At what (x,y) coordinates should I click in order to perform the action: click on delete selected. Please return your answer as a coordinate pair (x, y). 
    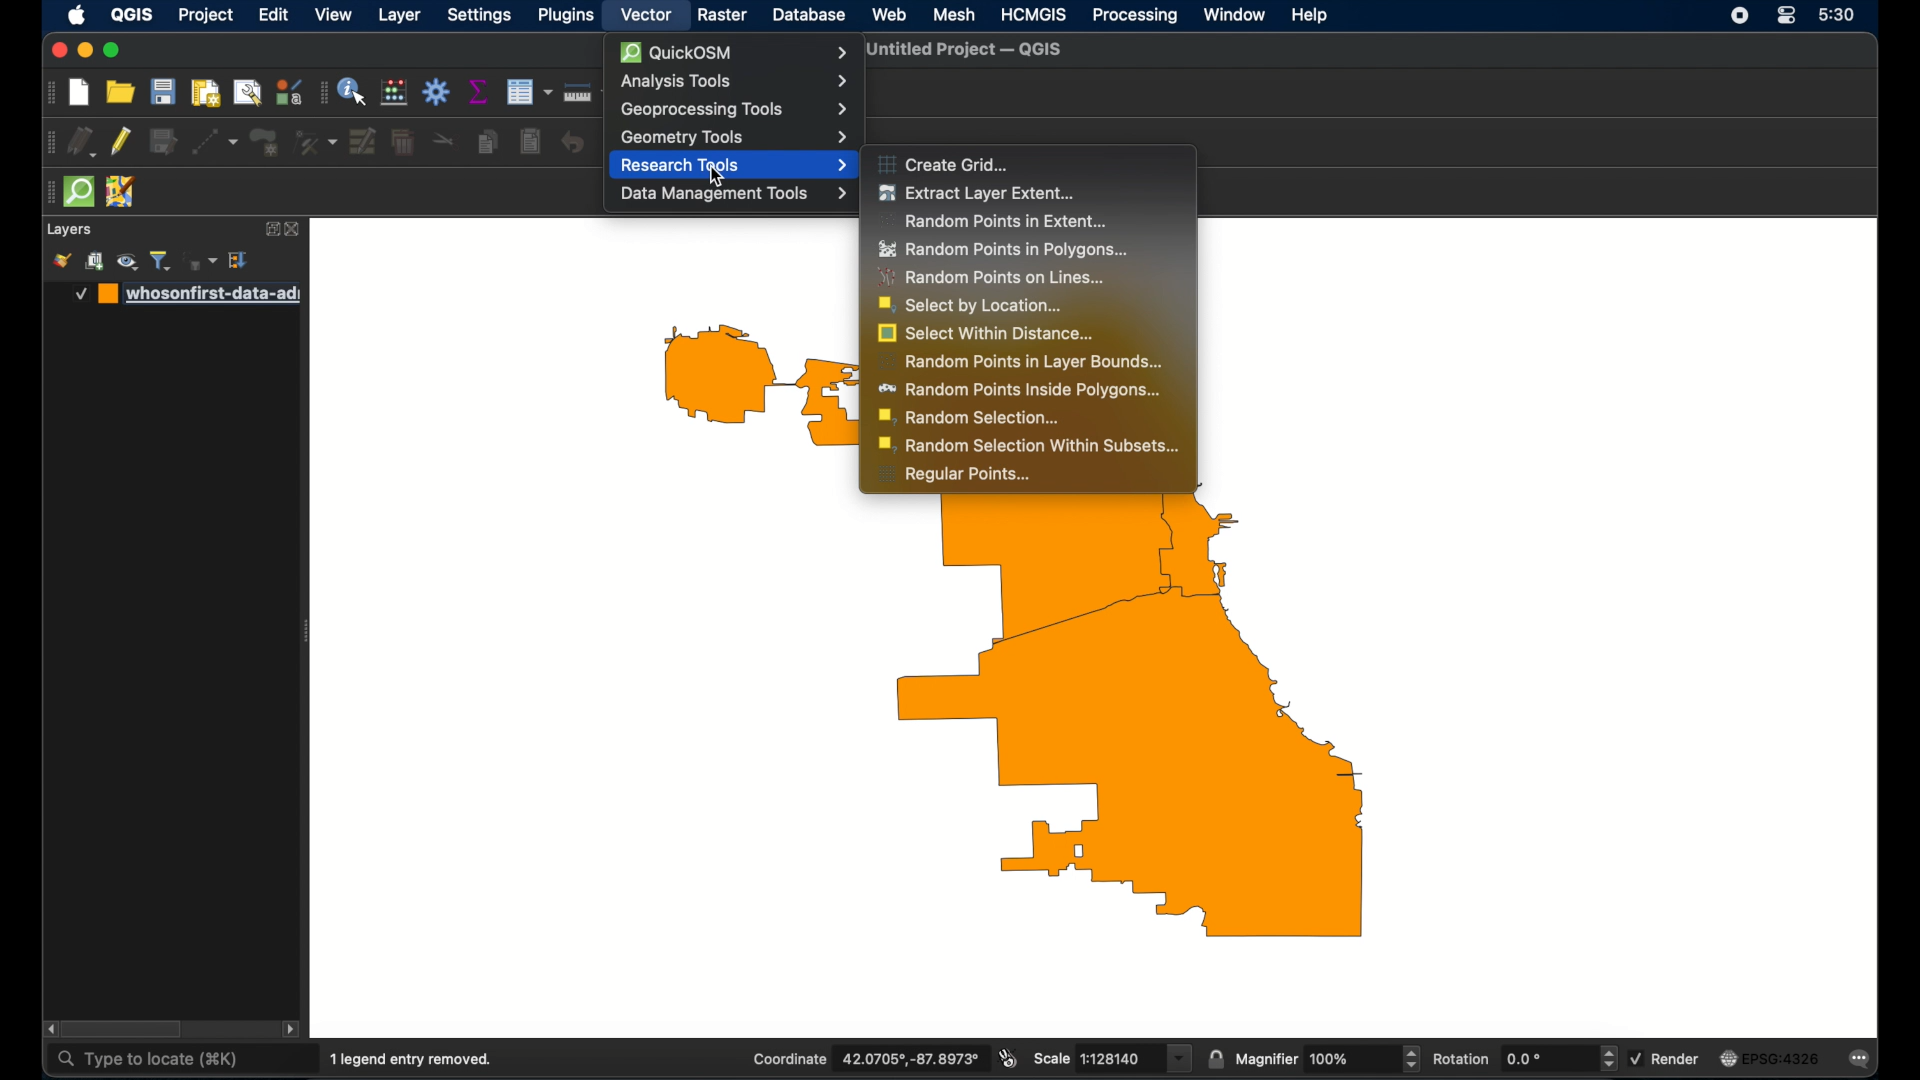
    Looking at the image, I should click on (404, 140).